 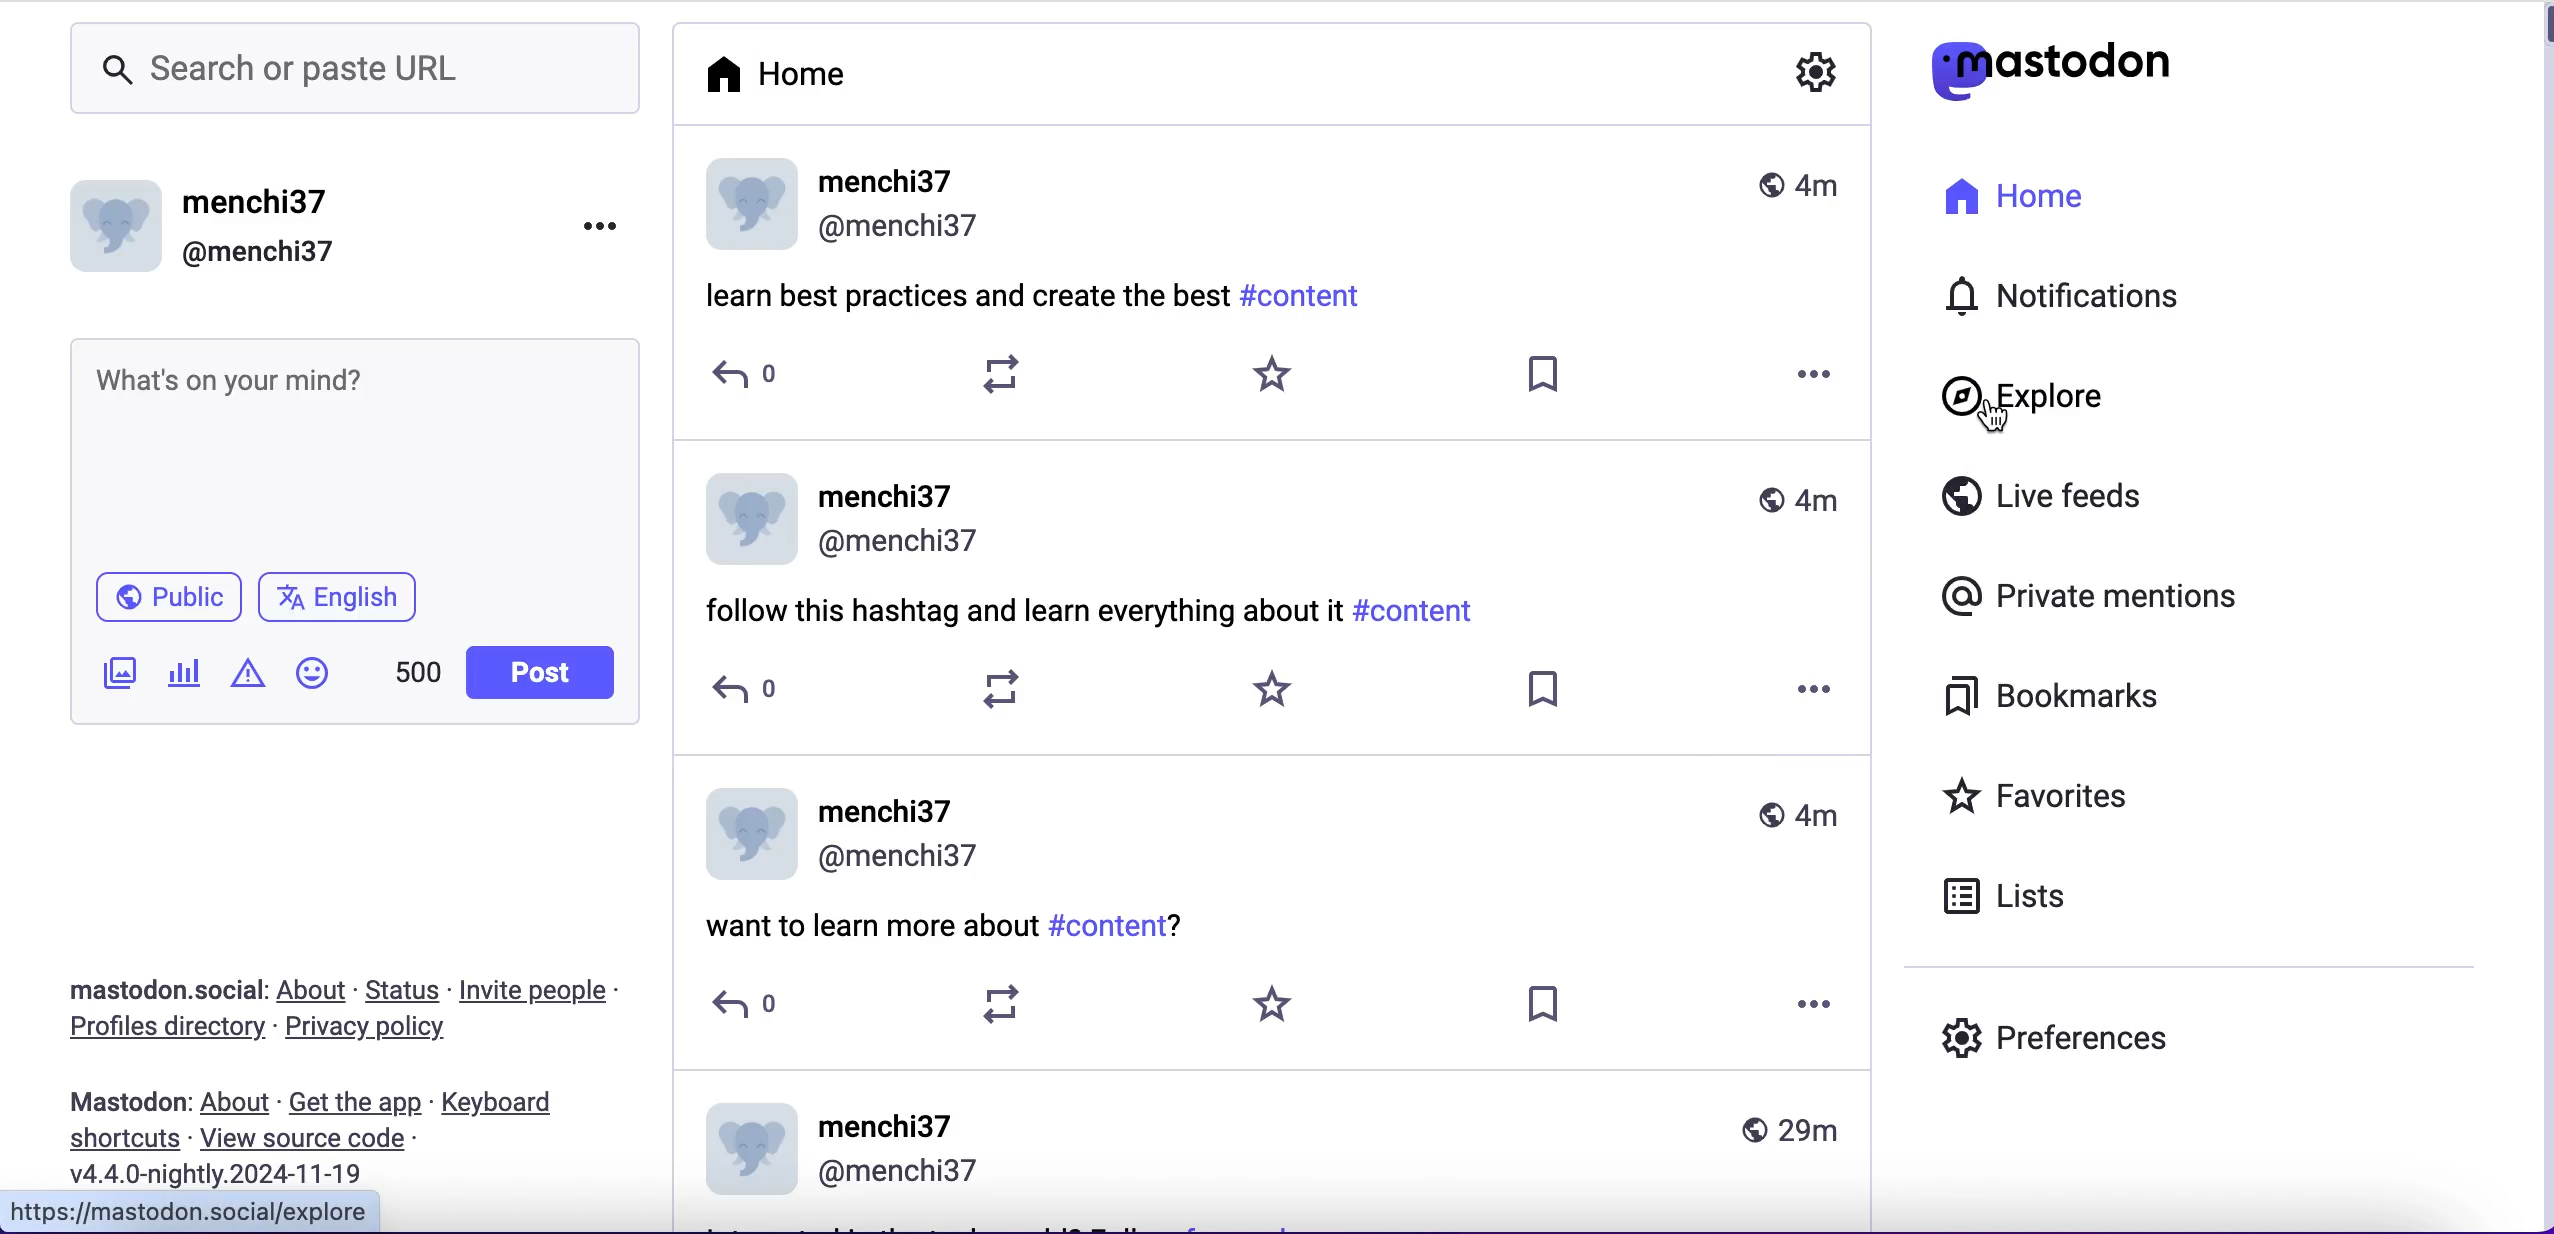 I want to click on add poll, so click(x=184, y=677).